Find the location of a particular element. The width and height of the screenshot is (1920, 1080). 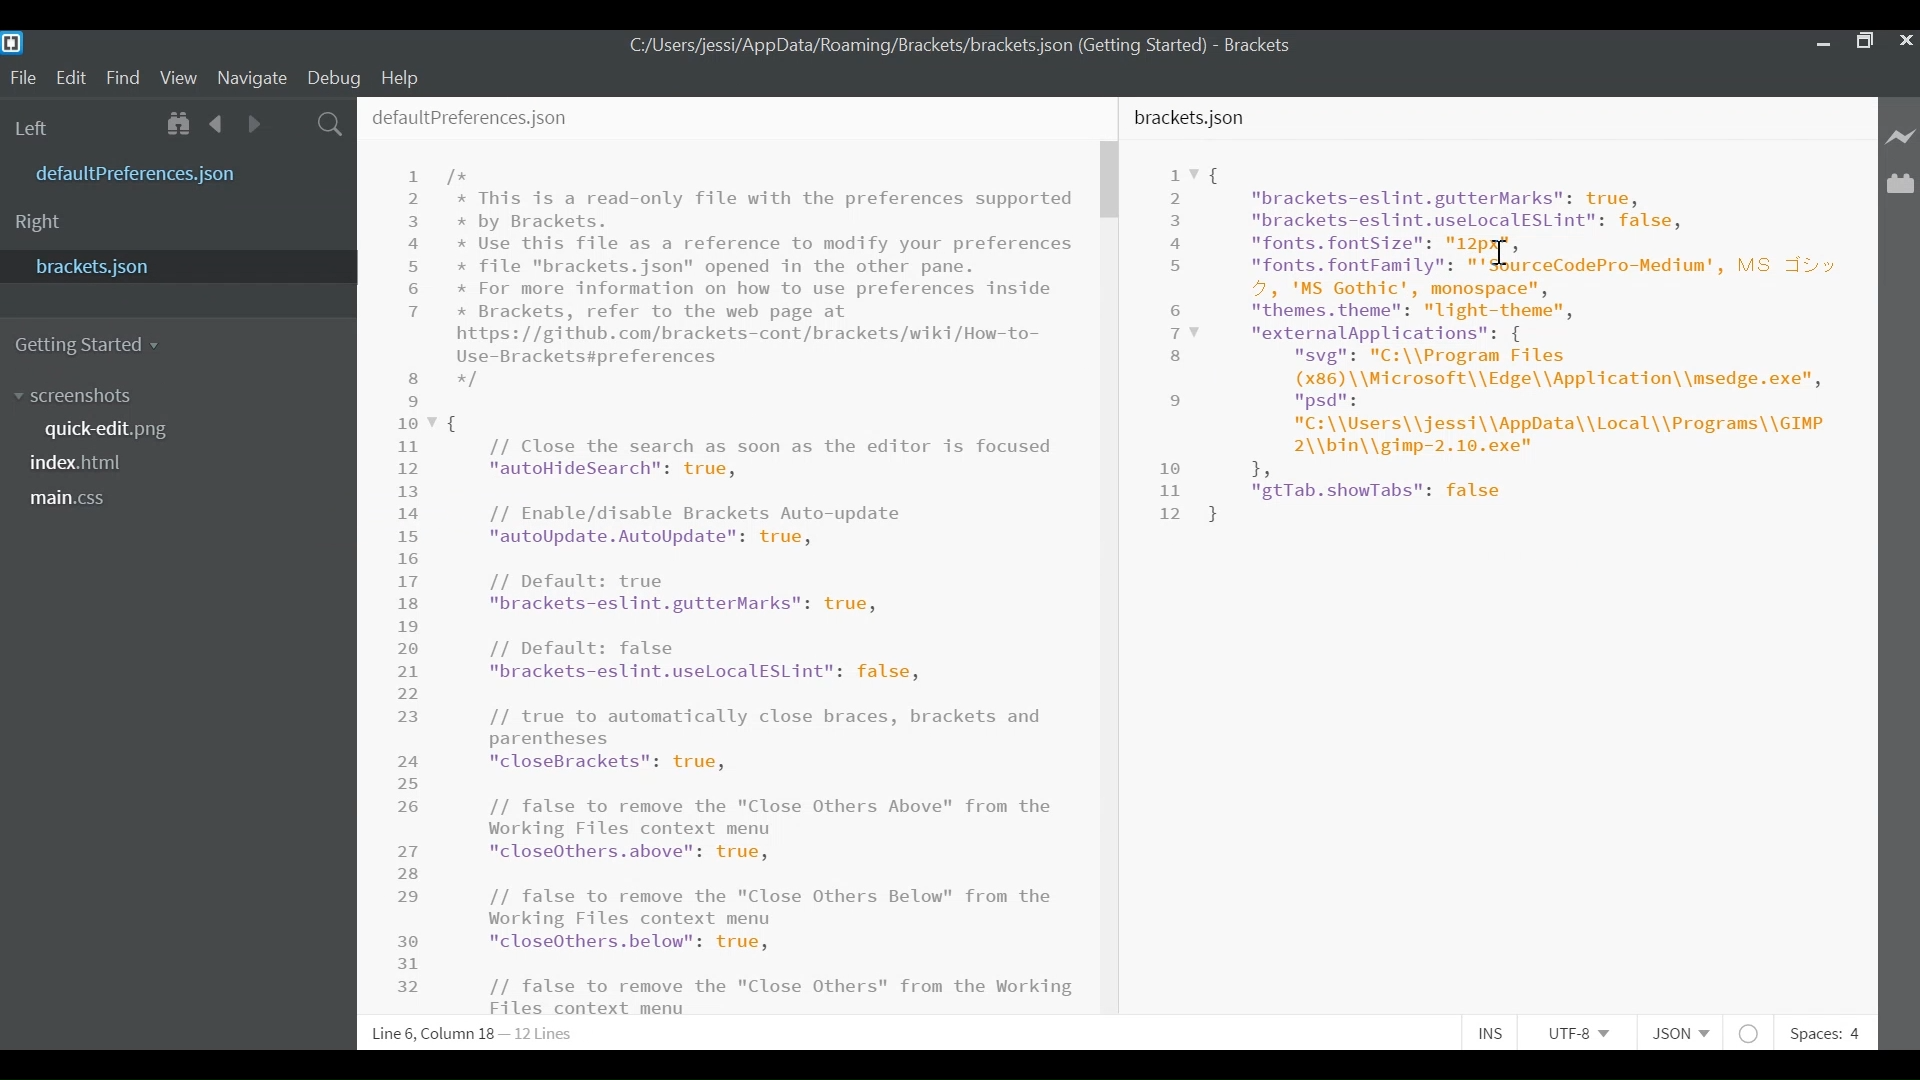

Live Preview is located at coordinates (1901, 138).